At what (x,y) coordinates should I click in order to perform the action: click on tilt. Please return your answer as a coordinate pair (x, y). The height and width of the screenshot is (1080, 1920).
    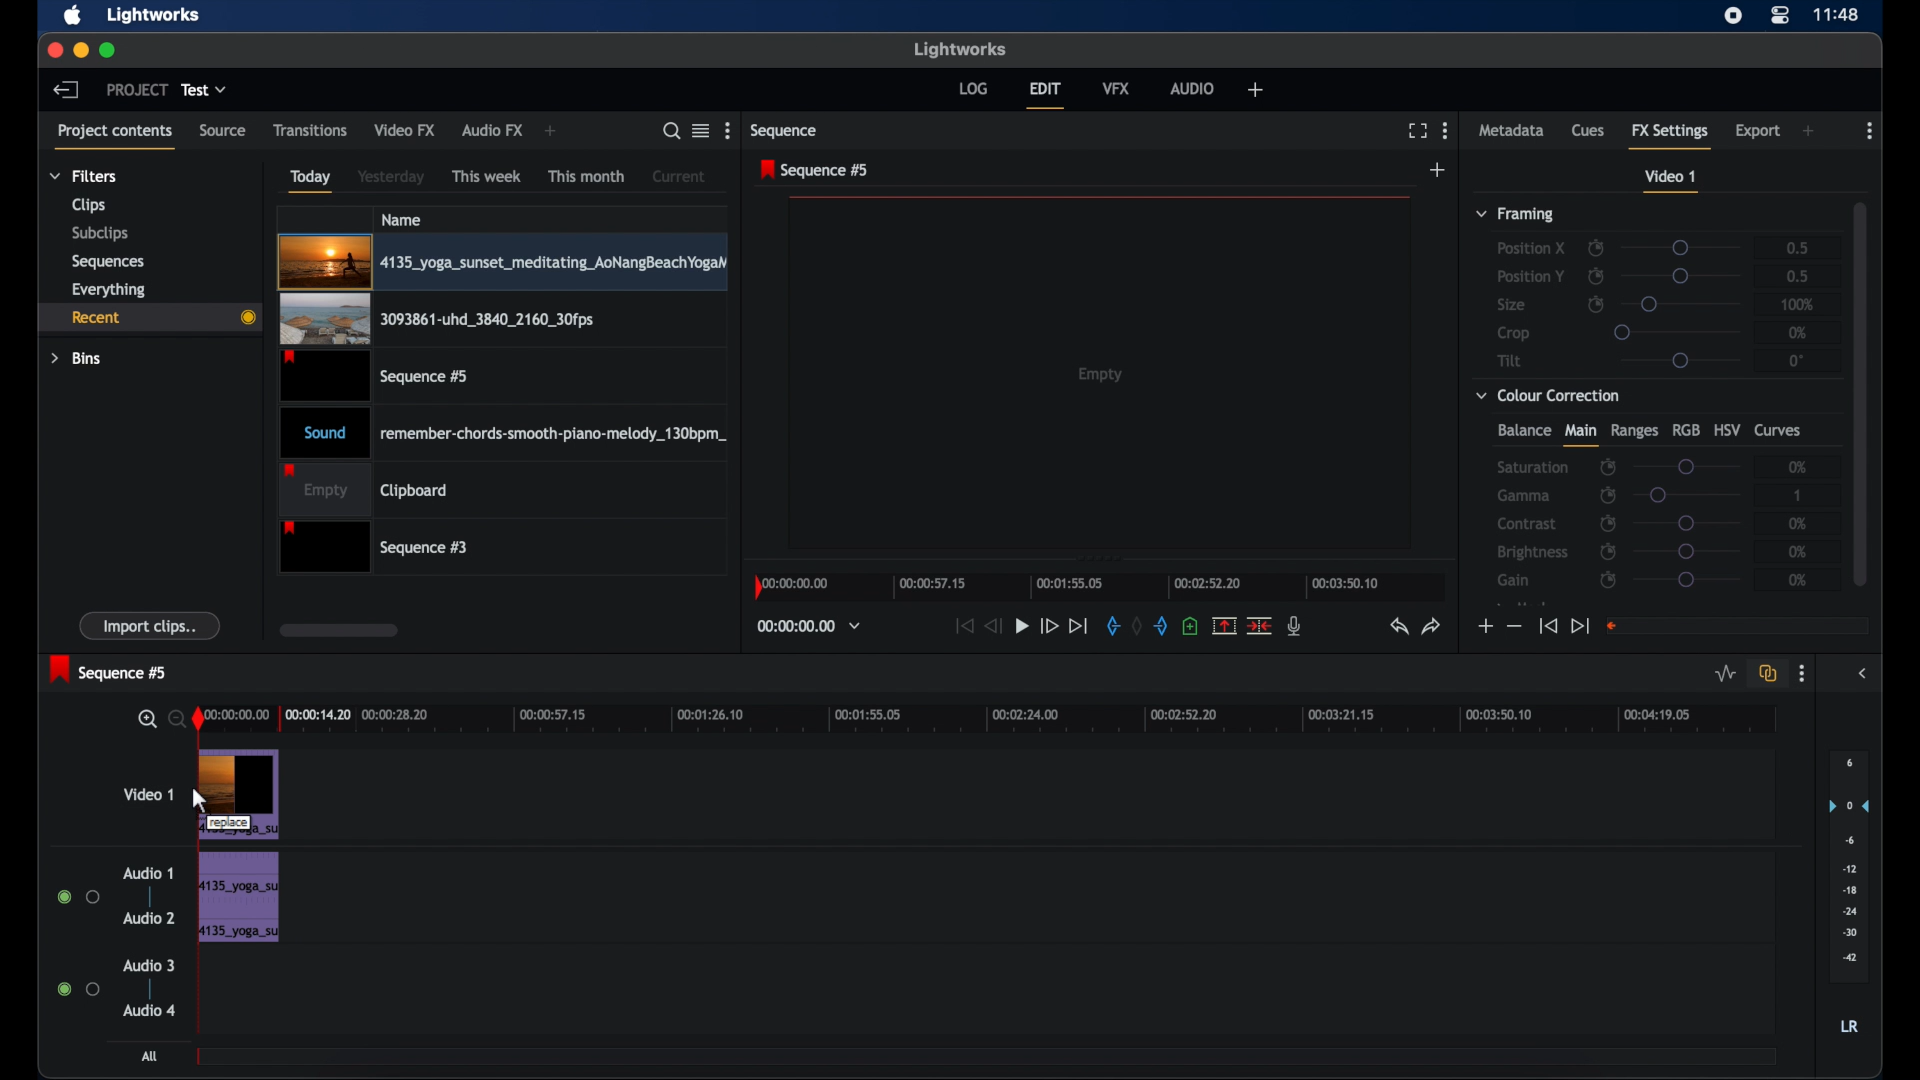
    Looking at the image, I should click on (1510, 361).